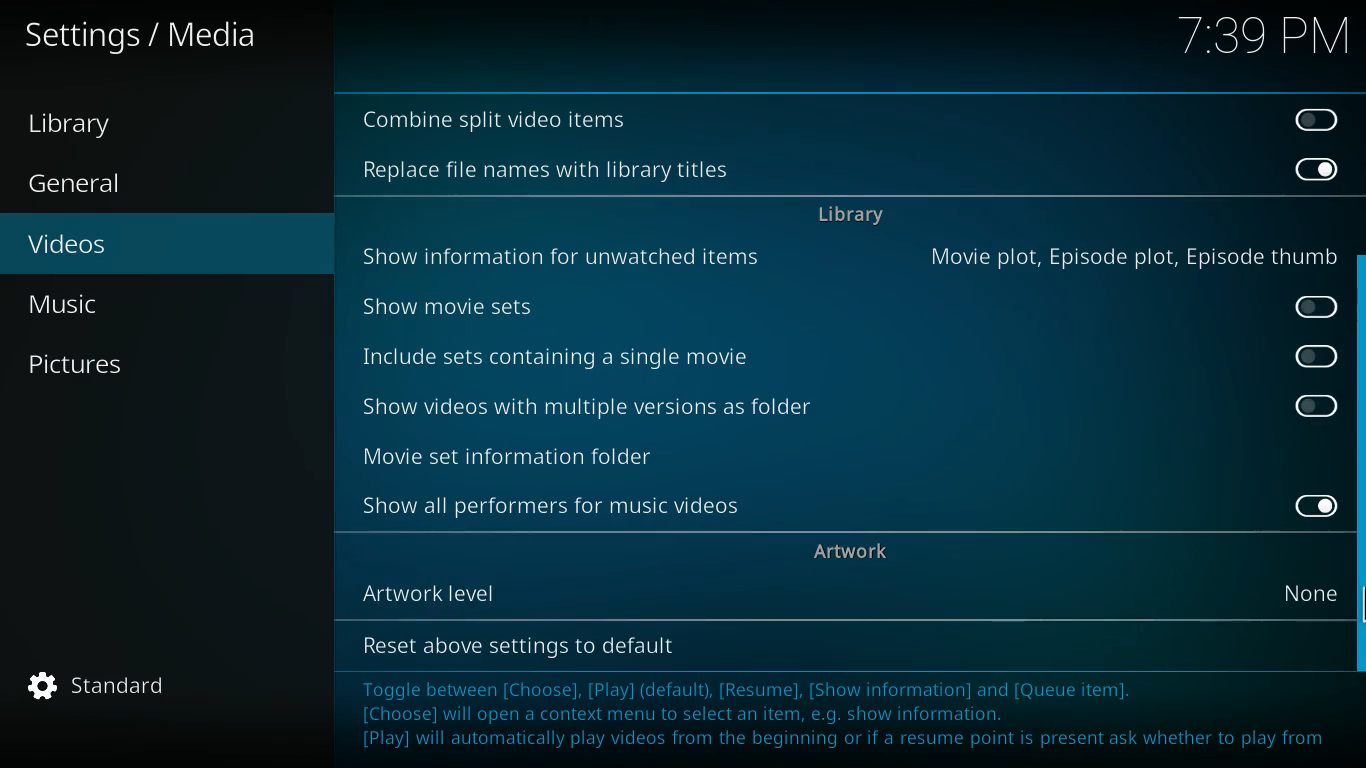 The width and height of the screenshot is (1366, 768). Describe the element at coordinates (1359, 461) in the screenshot. I see `scroll bar` at that location.